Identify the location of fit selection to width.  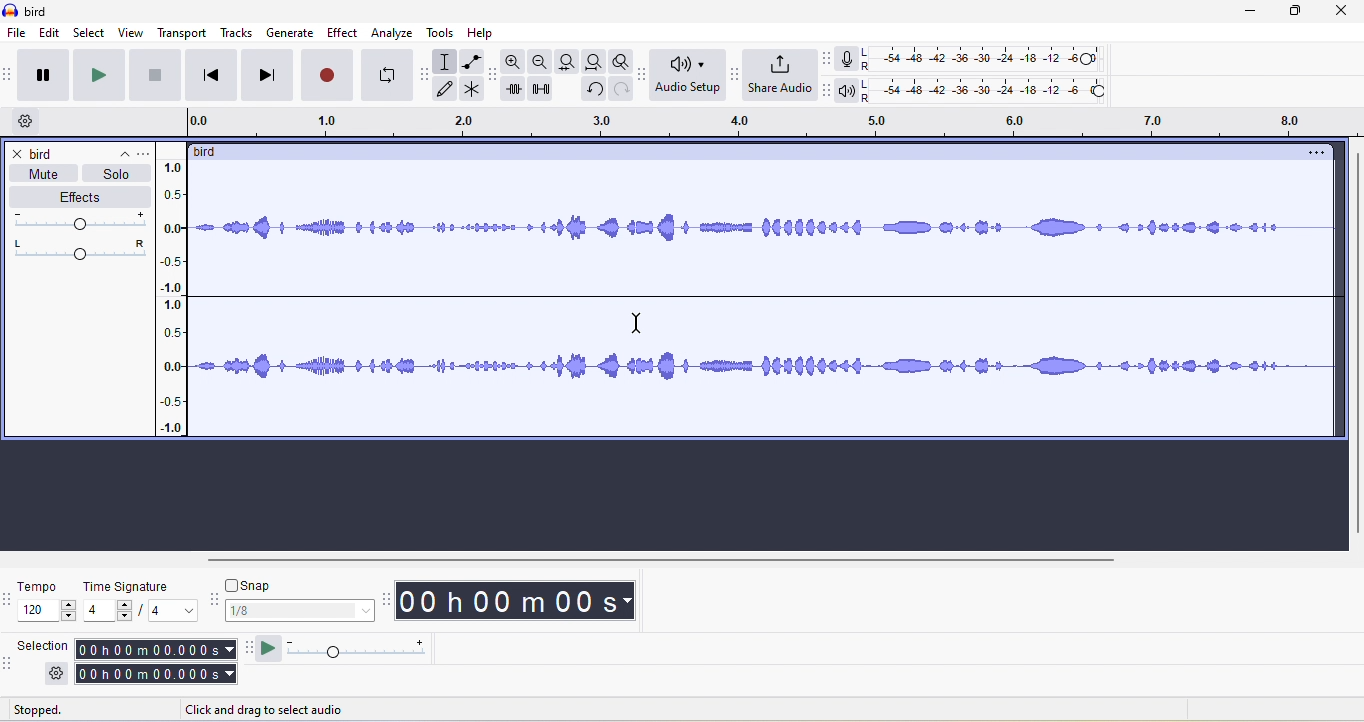
(565, 61).